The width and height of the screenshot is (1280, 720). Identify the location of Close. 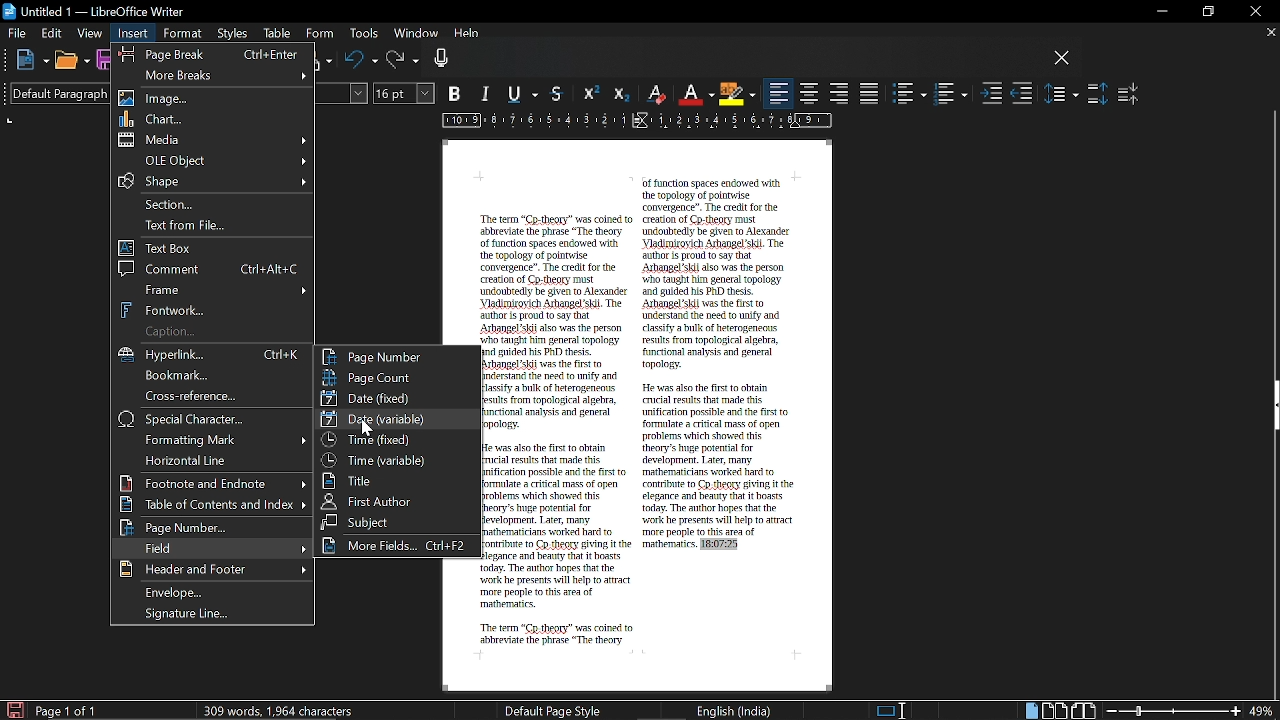
(1254, 12).